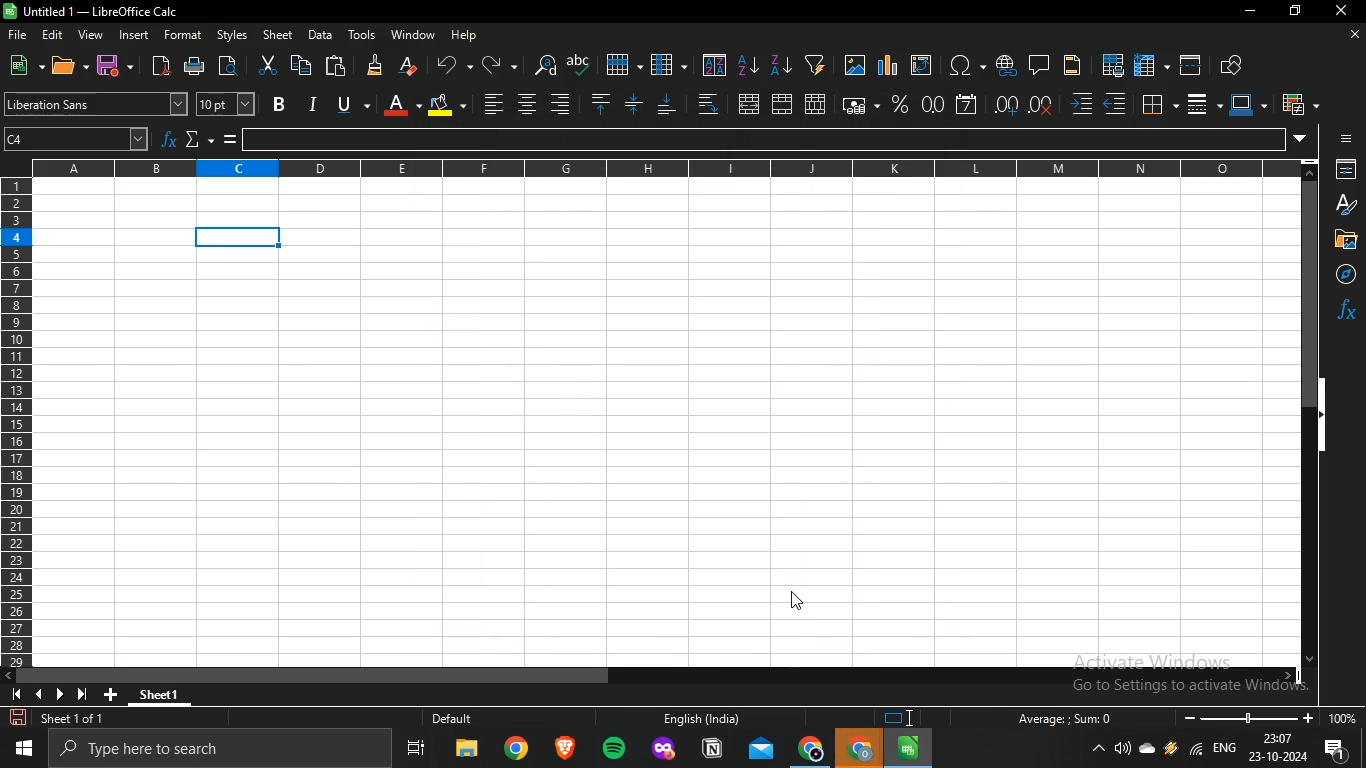  Describe the element at coordinates (20, 64) in the screenshot. I see `new ` at that location.